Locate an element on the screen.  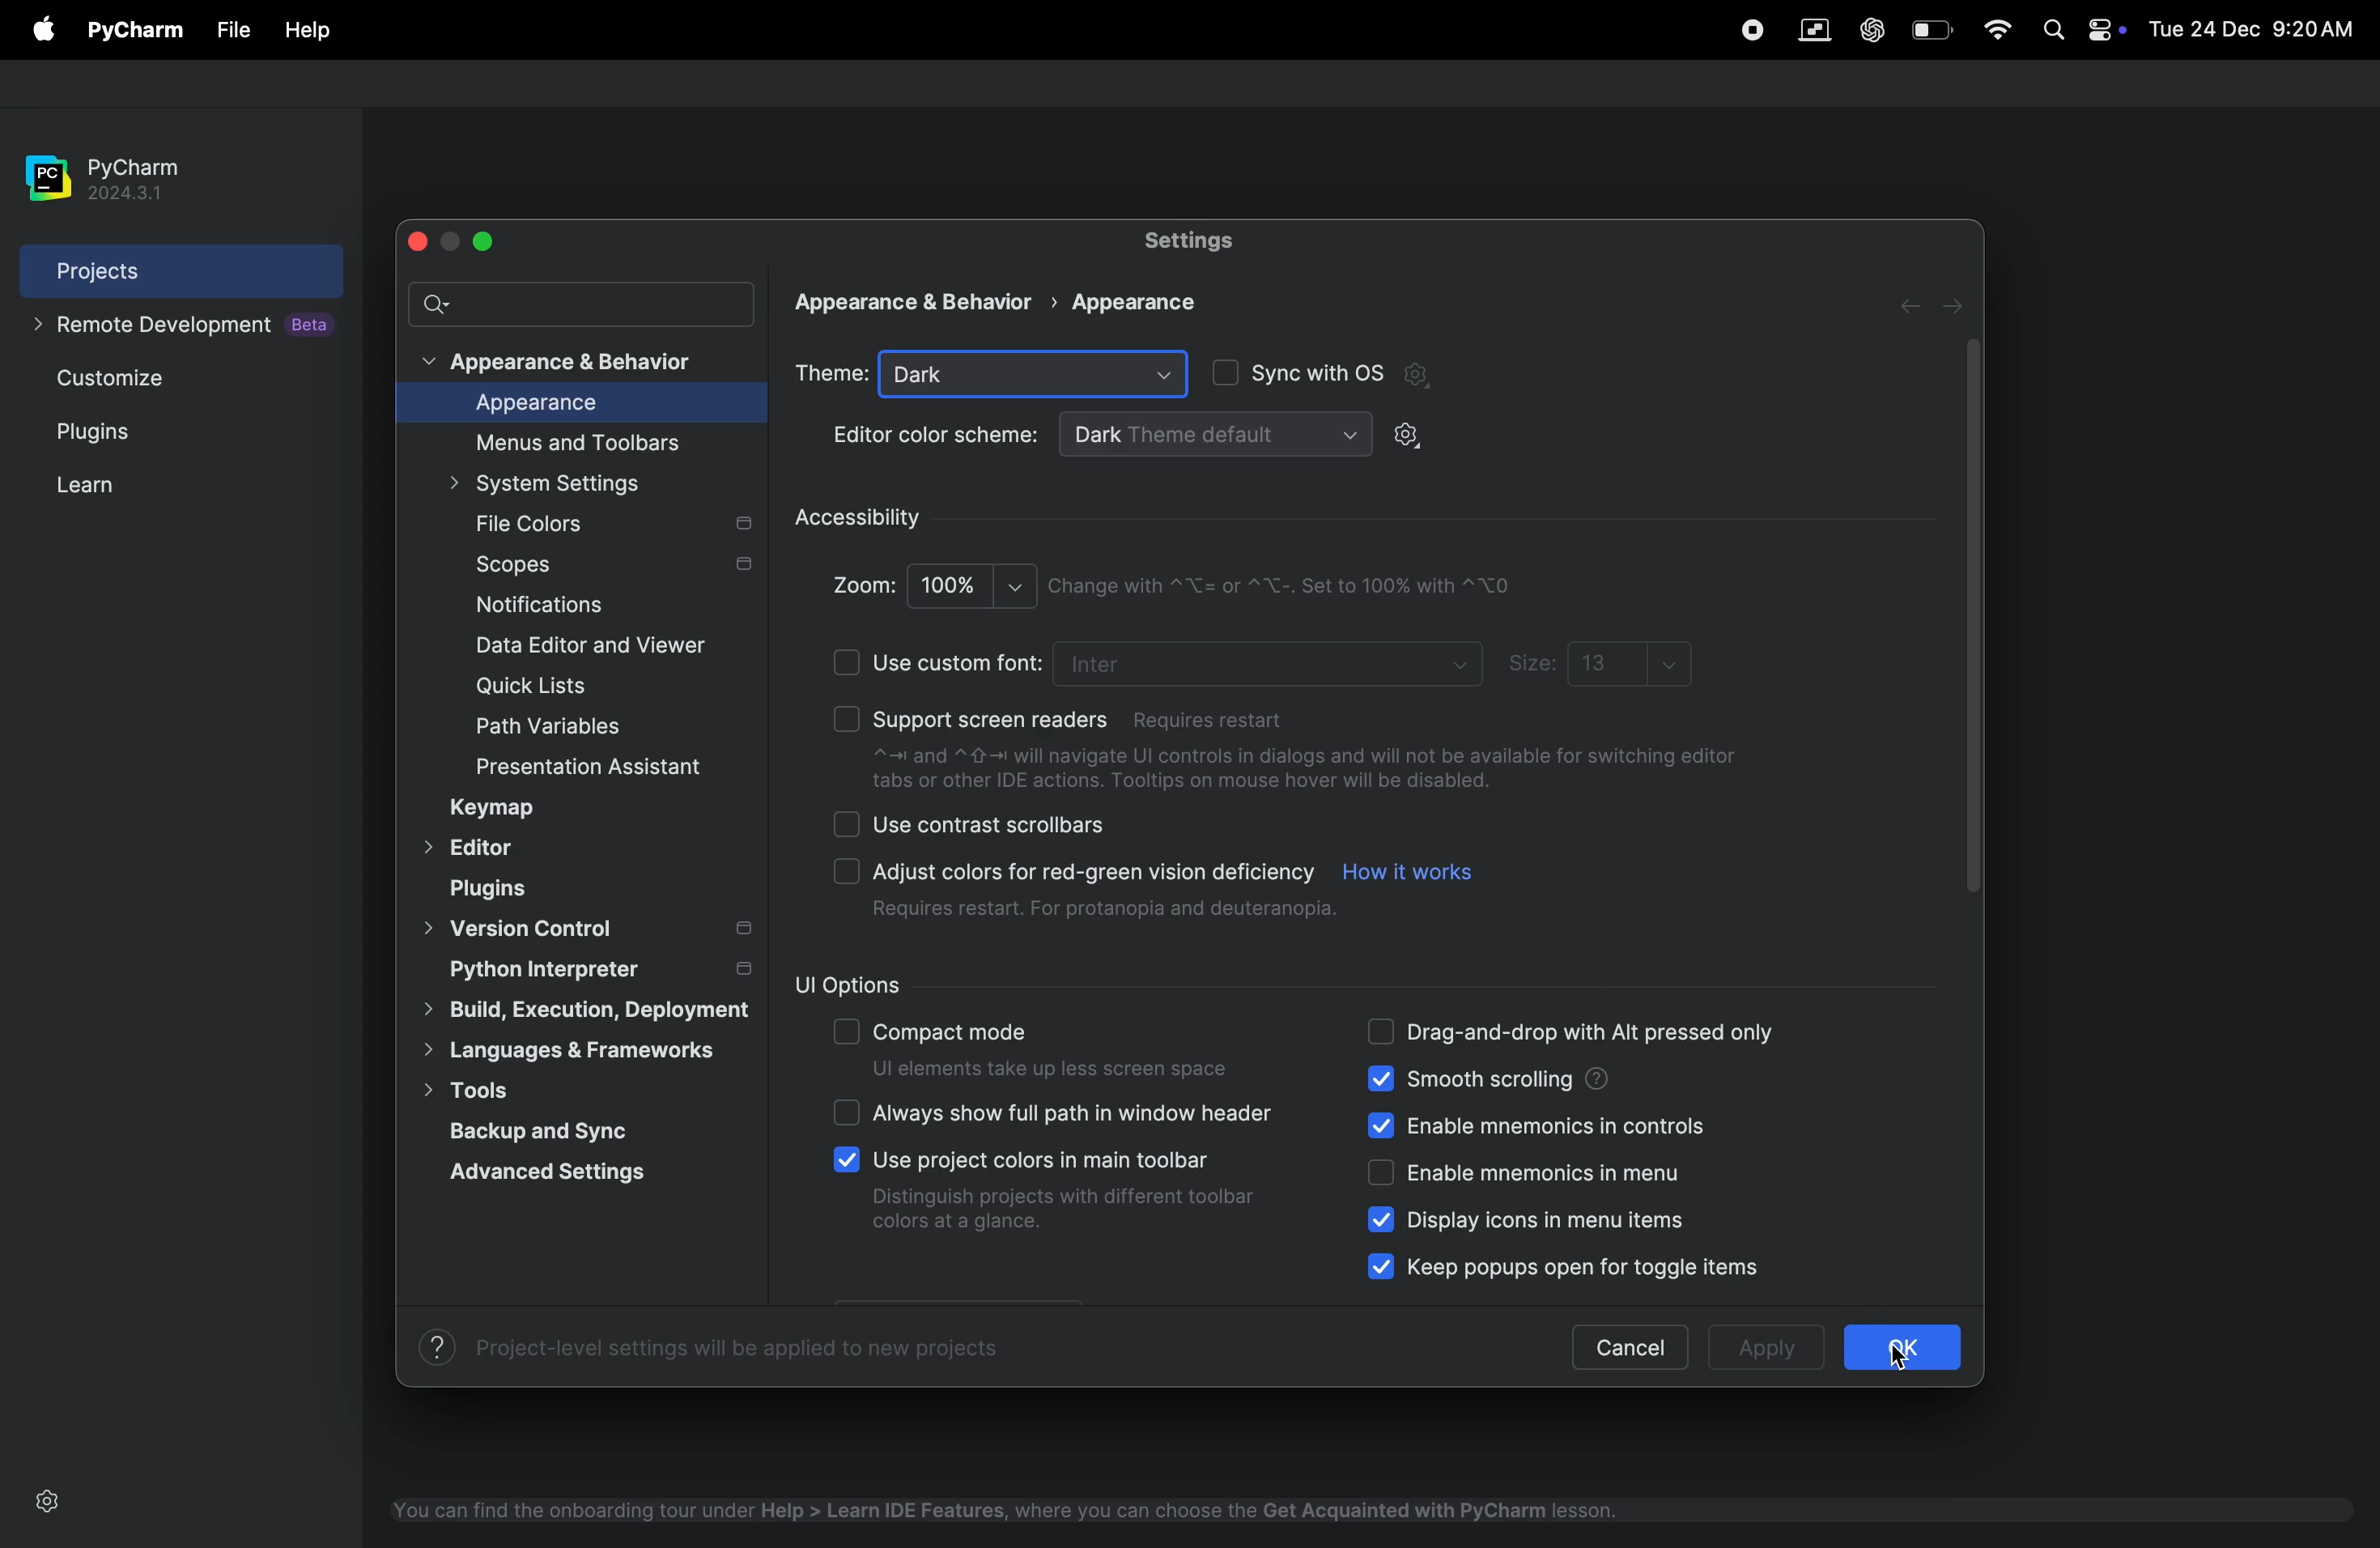
spotlight search is located at coordinates (2053, 31).